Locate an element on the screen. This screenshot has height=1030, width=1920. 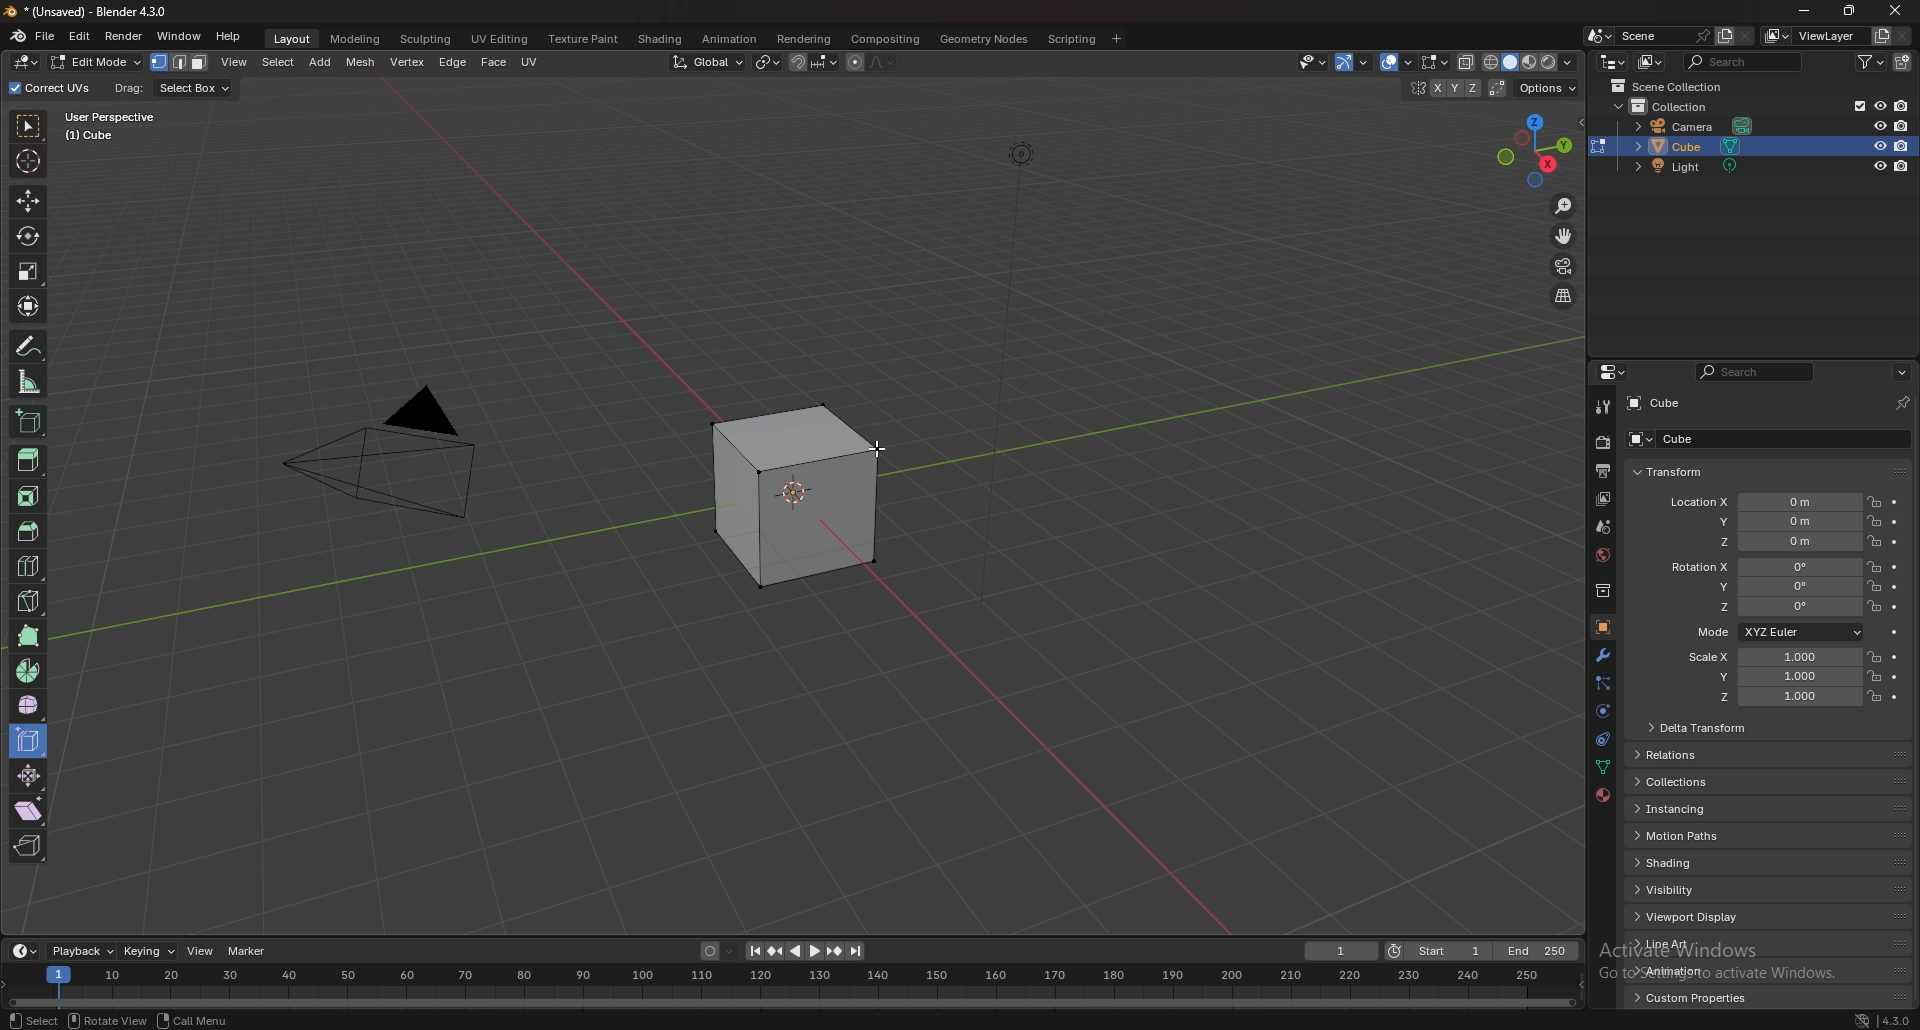
viewlayer is located at coordinates (1812, 36).